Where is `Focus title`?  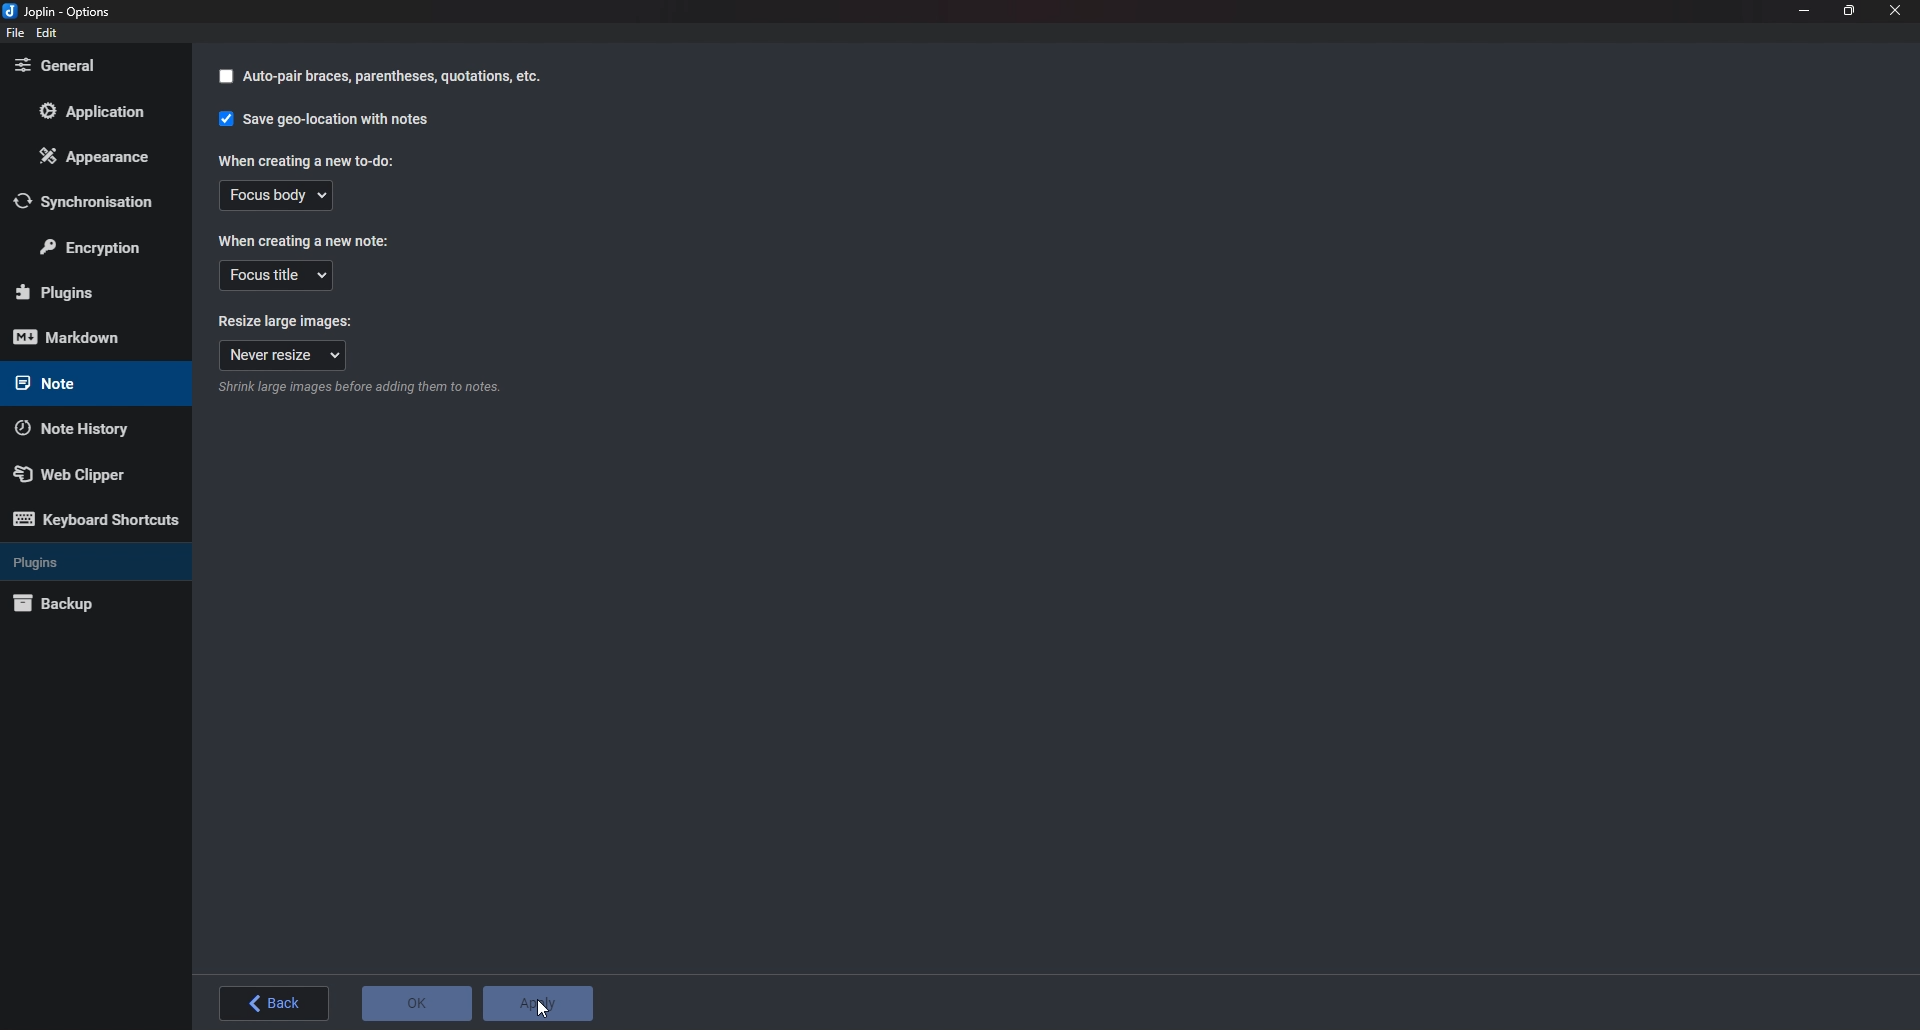 Focus title is located at coordinates (276, 276).